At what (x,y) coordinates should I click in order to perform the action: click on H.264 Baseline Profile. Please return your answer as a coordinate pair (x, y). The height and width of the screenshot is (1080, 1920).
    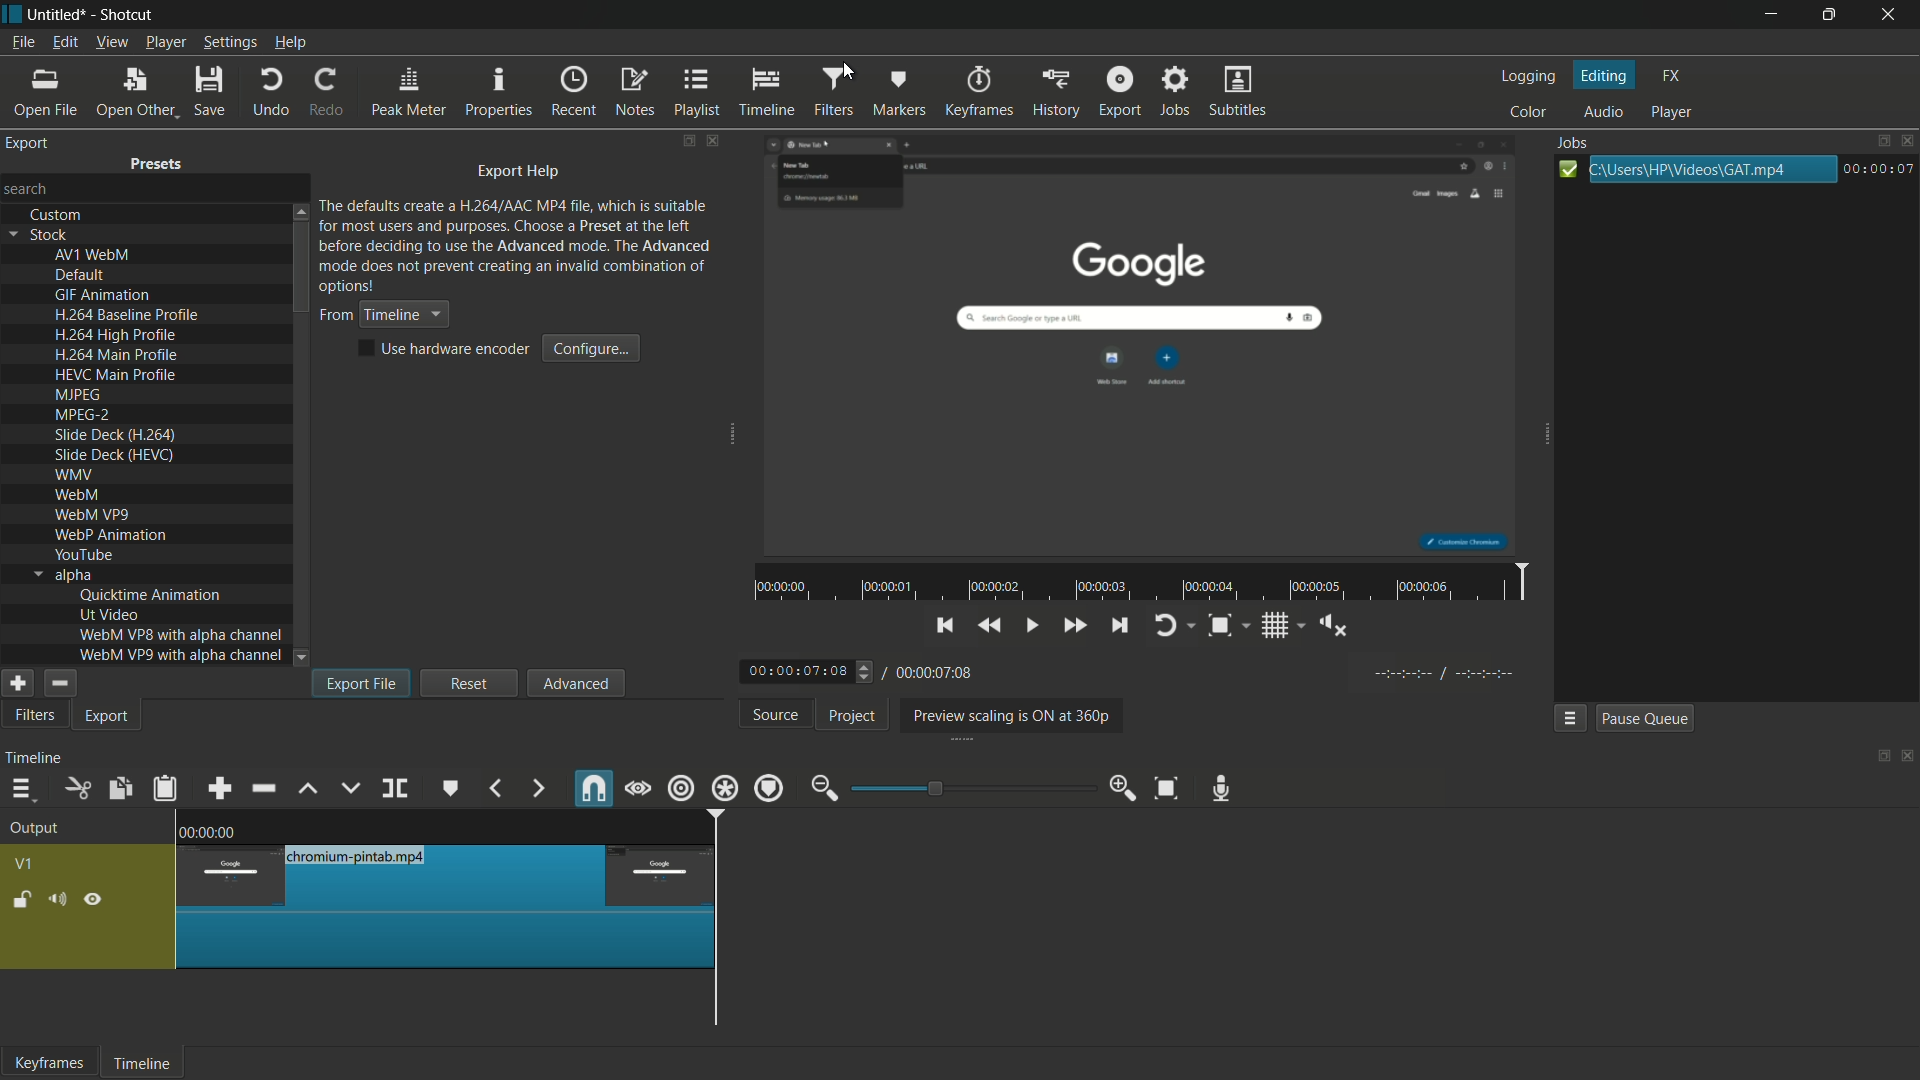
    Looking at the image, I should click on (126, 314).